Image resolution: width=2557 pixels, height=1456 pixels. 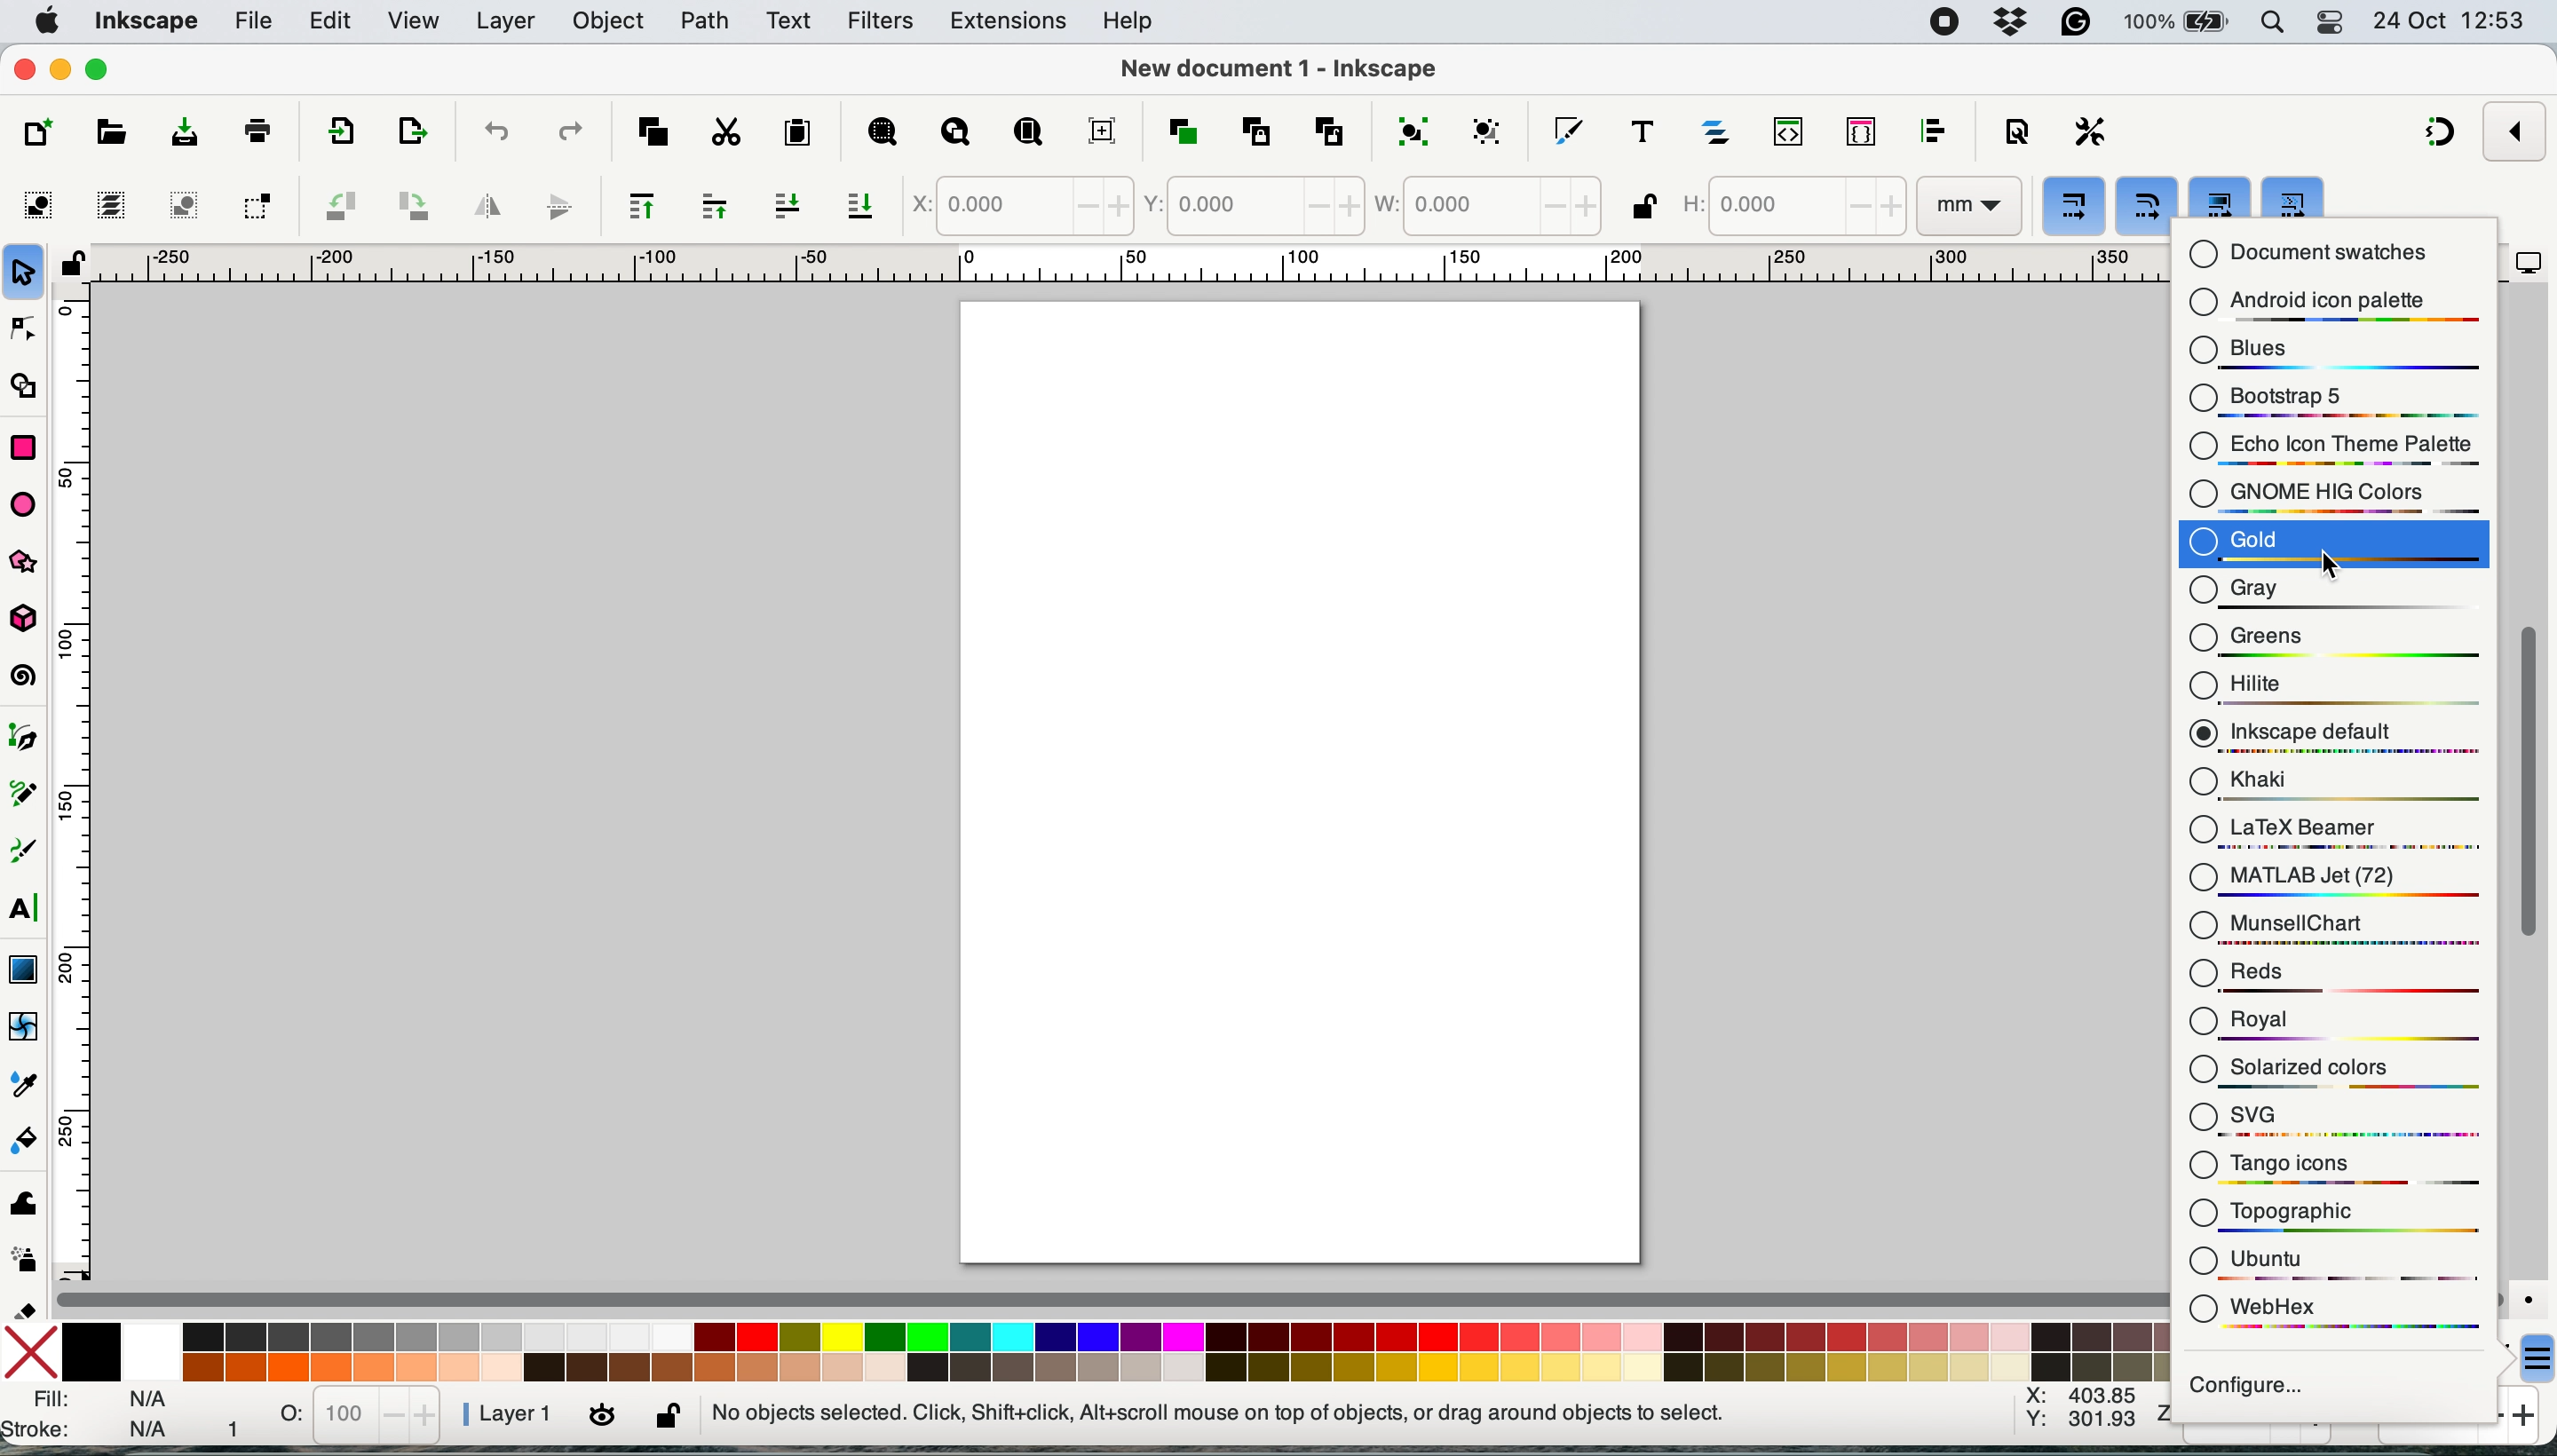 What do you see at coordinates (77, 782) in the screenshot?
I see `vertical scale` at bounding box center [77, 782].